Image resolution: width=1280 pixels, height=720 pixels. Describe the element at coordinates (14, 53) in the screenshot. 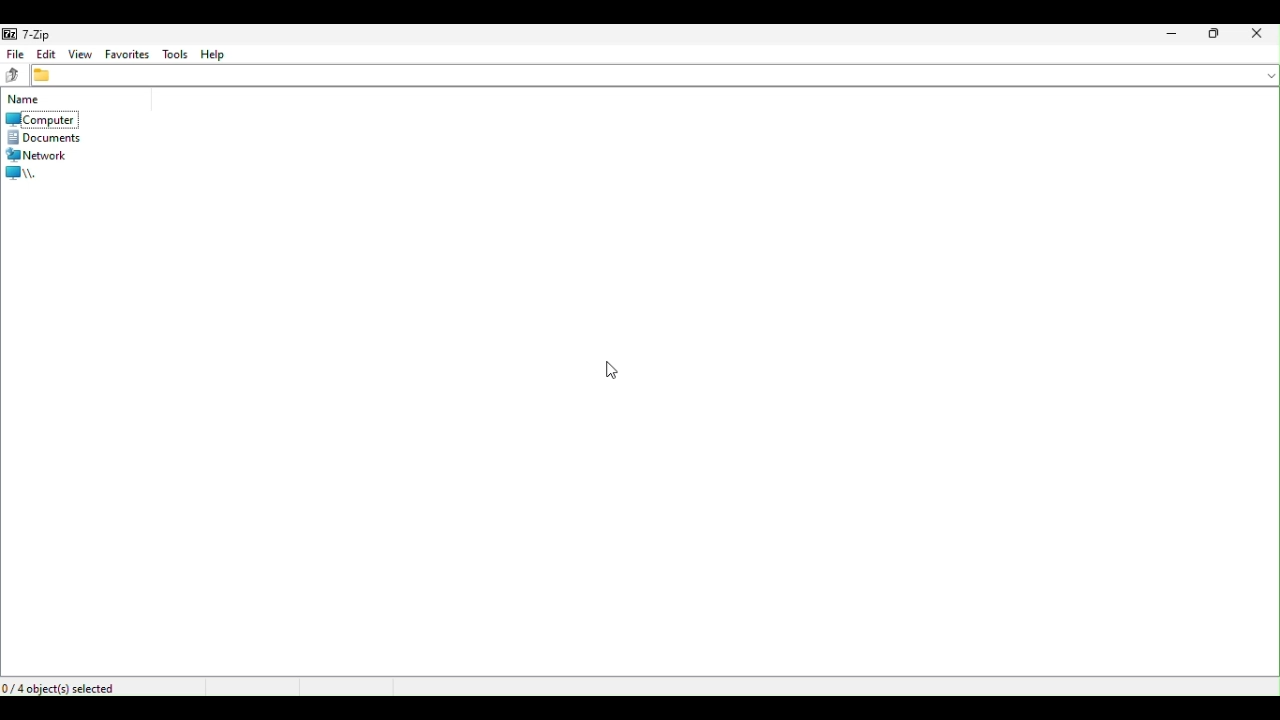

I see `file` at that location.